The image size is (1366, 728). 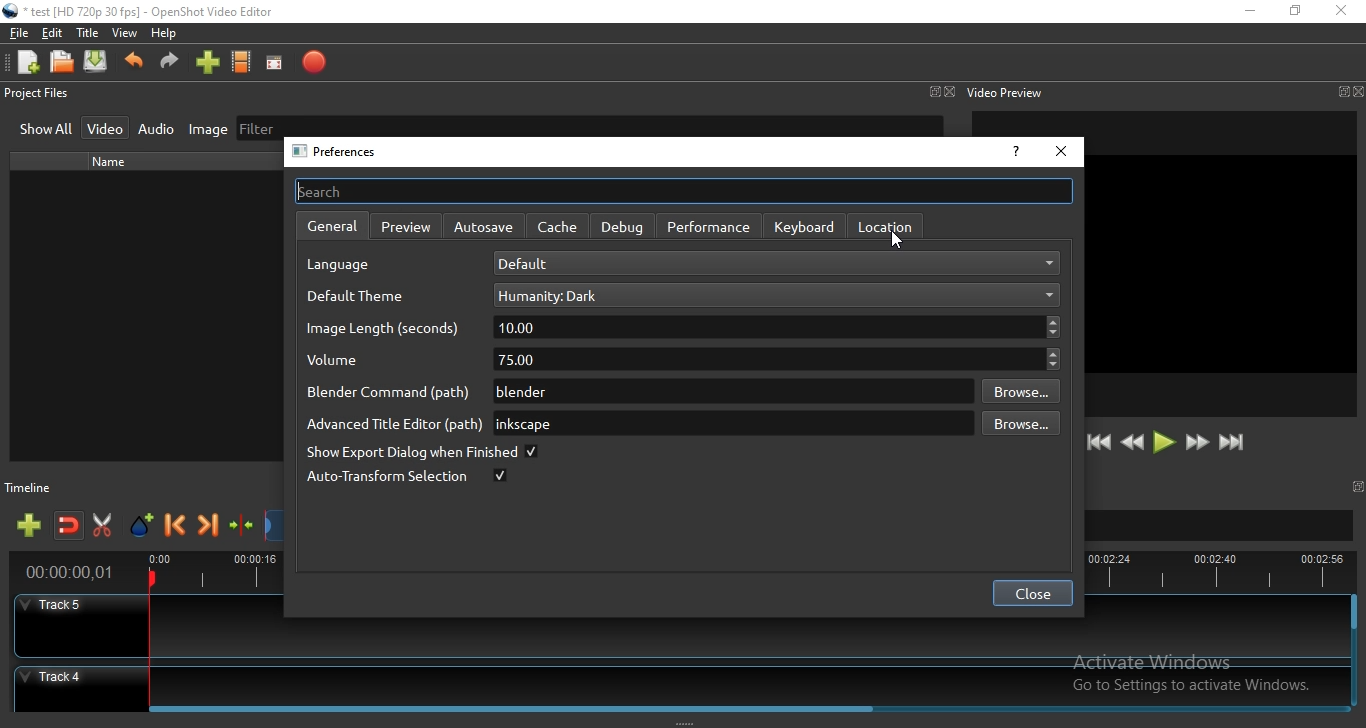 I want to click on cache, so click(x=558, y=227).